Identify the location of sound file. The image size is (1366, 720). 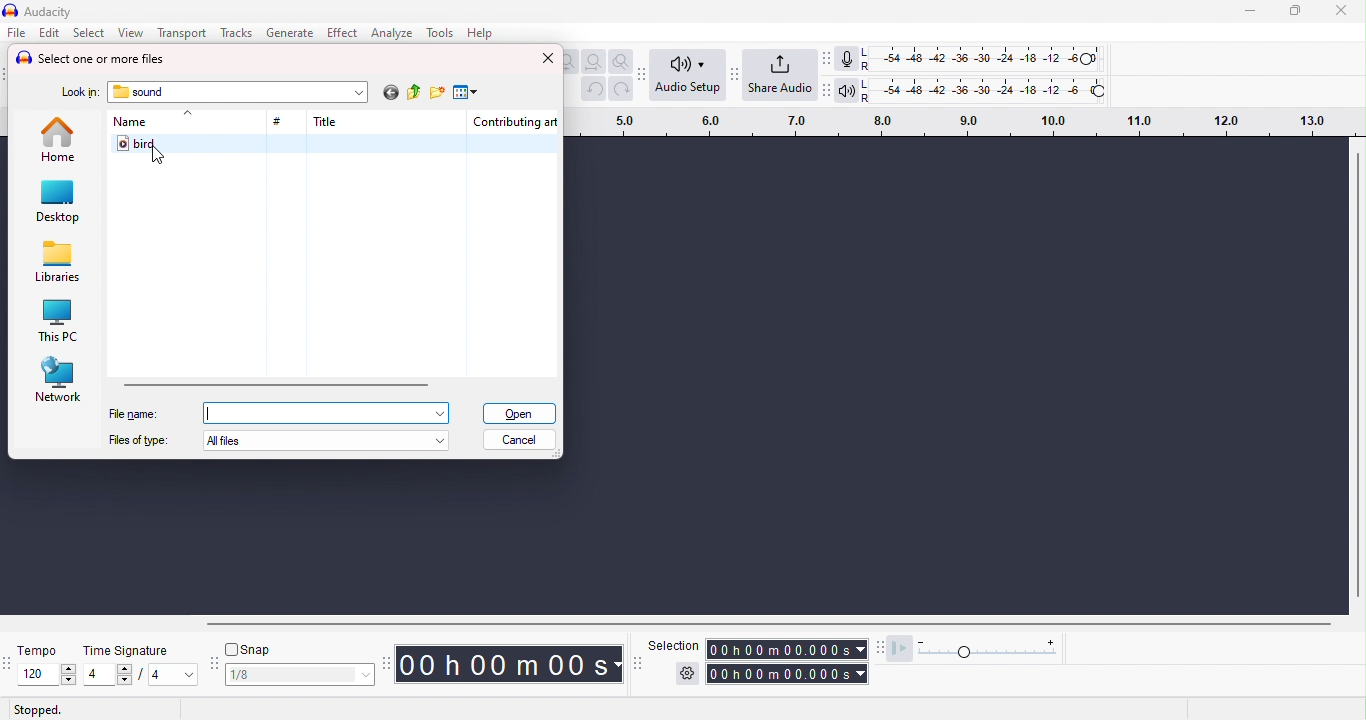
(338, 144).